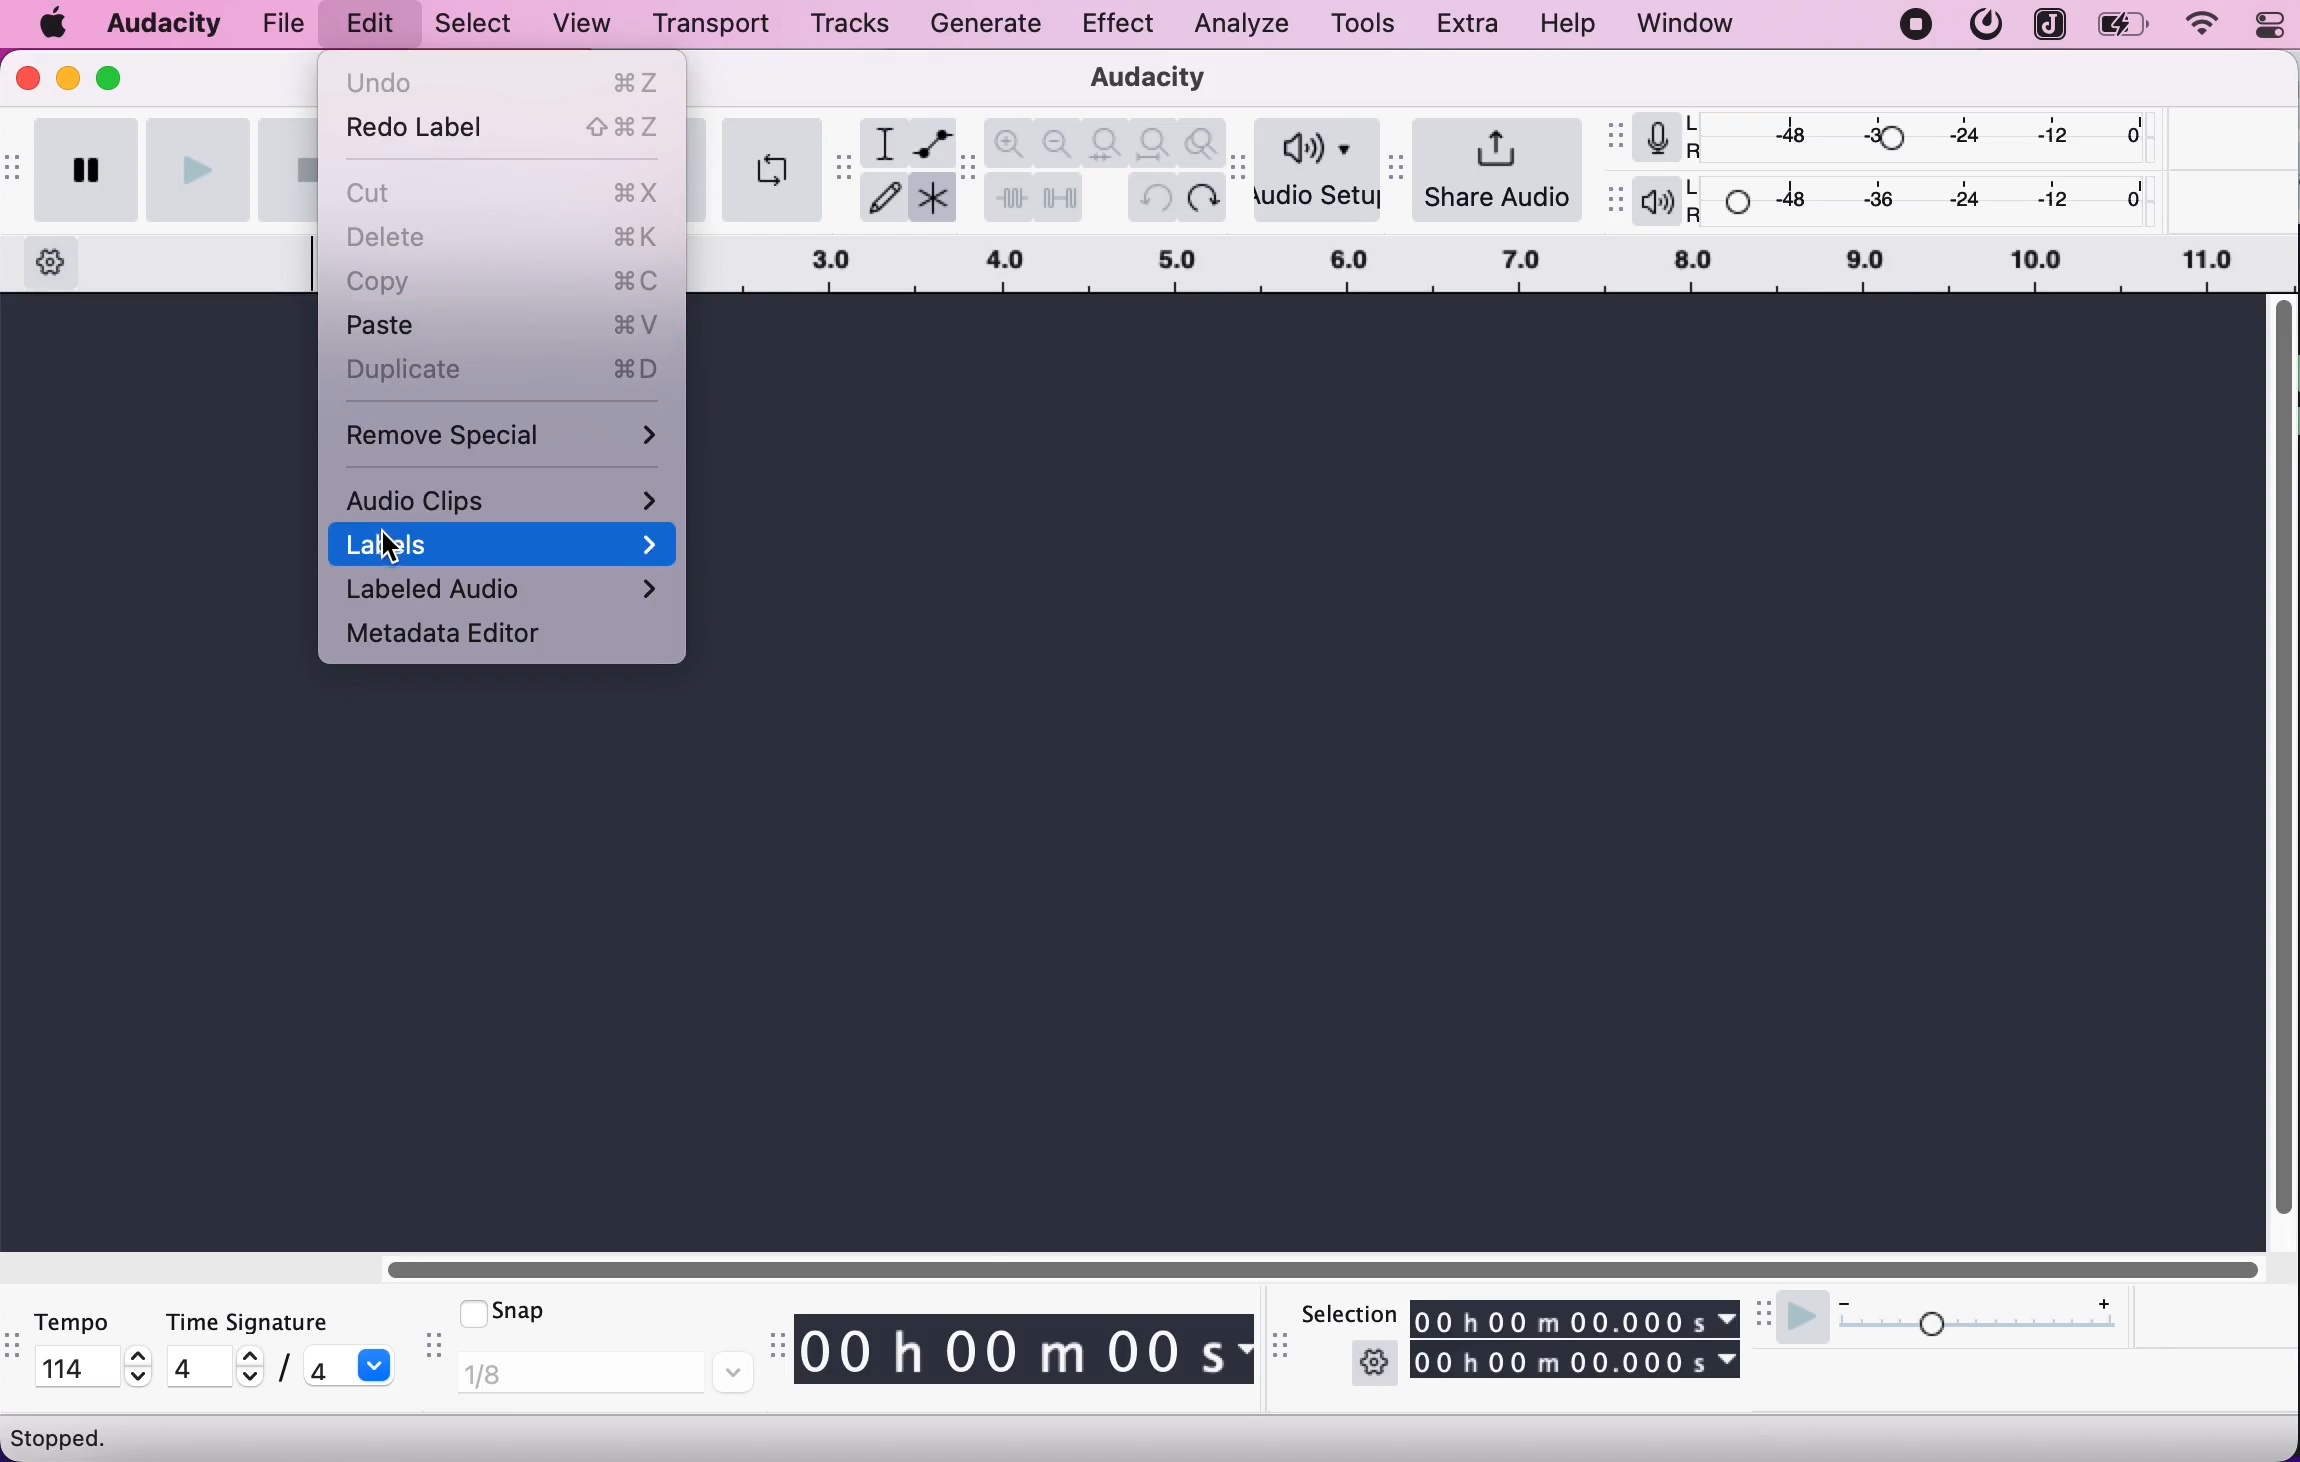 Image resolution: width=2300 pixels, height=1462 pixels. Describe the element at coordinates (584, 25) in the screenshot. I see `view` at that location.